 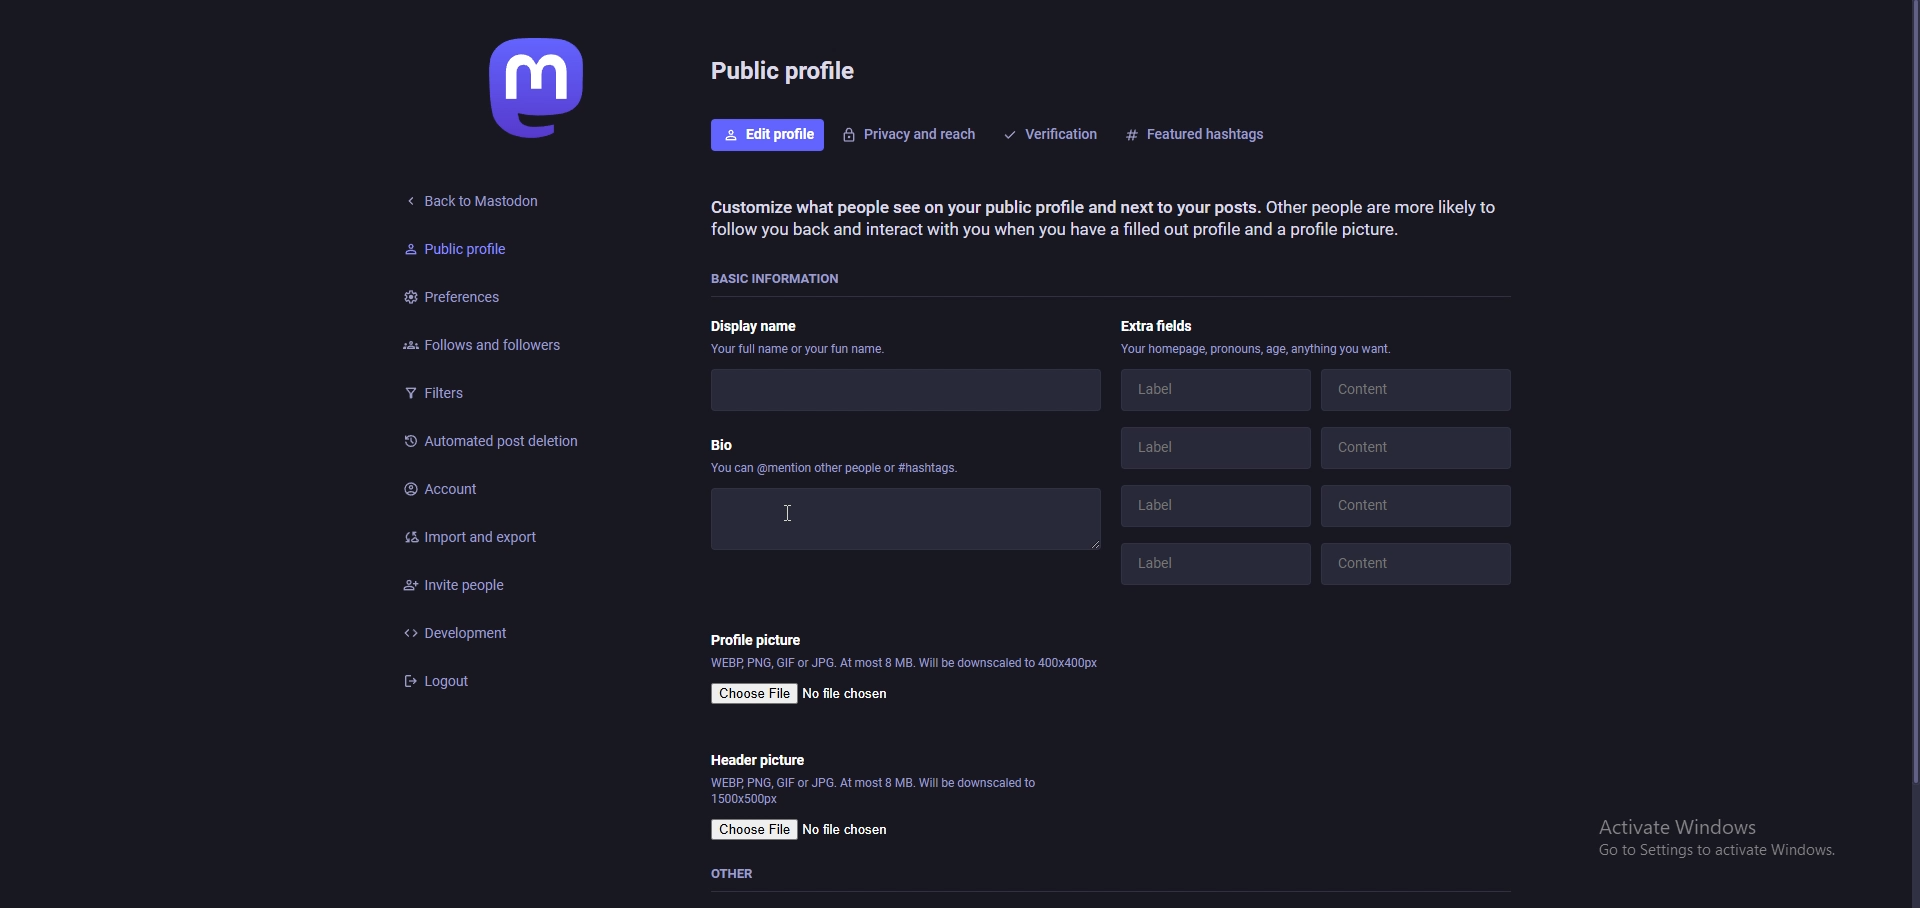 I want to click on label, so click(x=1211, y=565).